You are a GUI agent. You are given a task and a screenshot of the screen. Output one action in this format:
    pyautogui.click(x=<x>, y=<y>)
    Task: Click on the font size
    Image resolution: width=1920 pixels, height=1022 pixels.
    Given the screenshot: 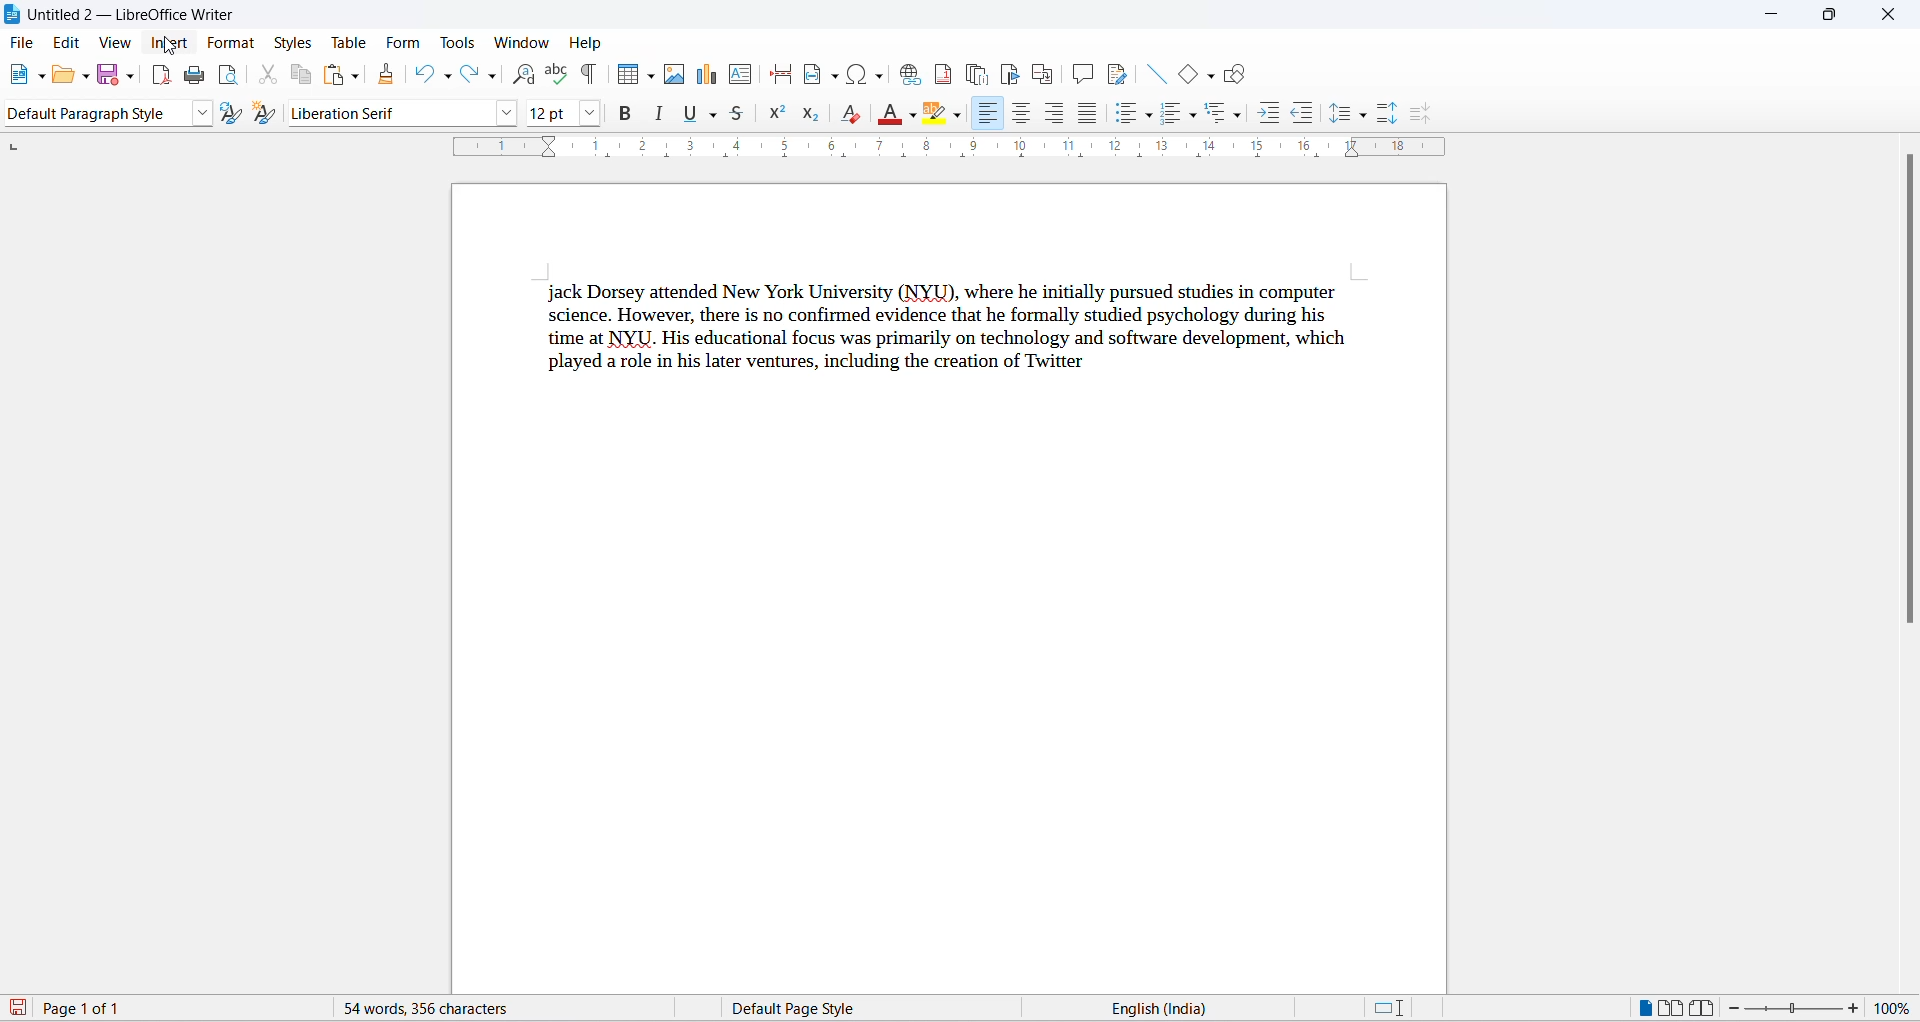 What is the action you would take?
    pyautogui.click(x=552, y=112)
    